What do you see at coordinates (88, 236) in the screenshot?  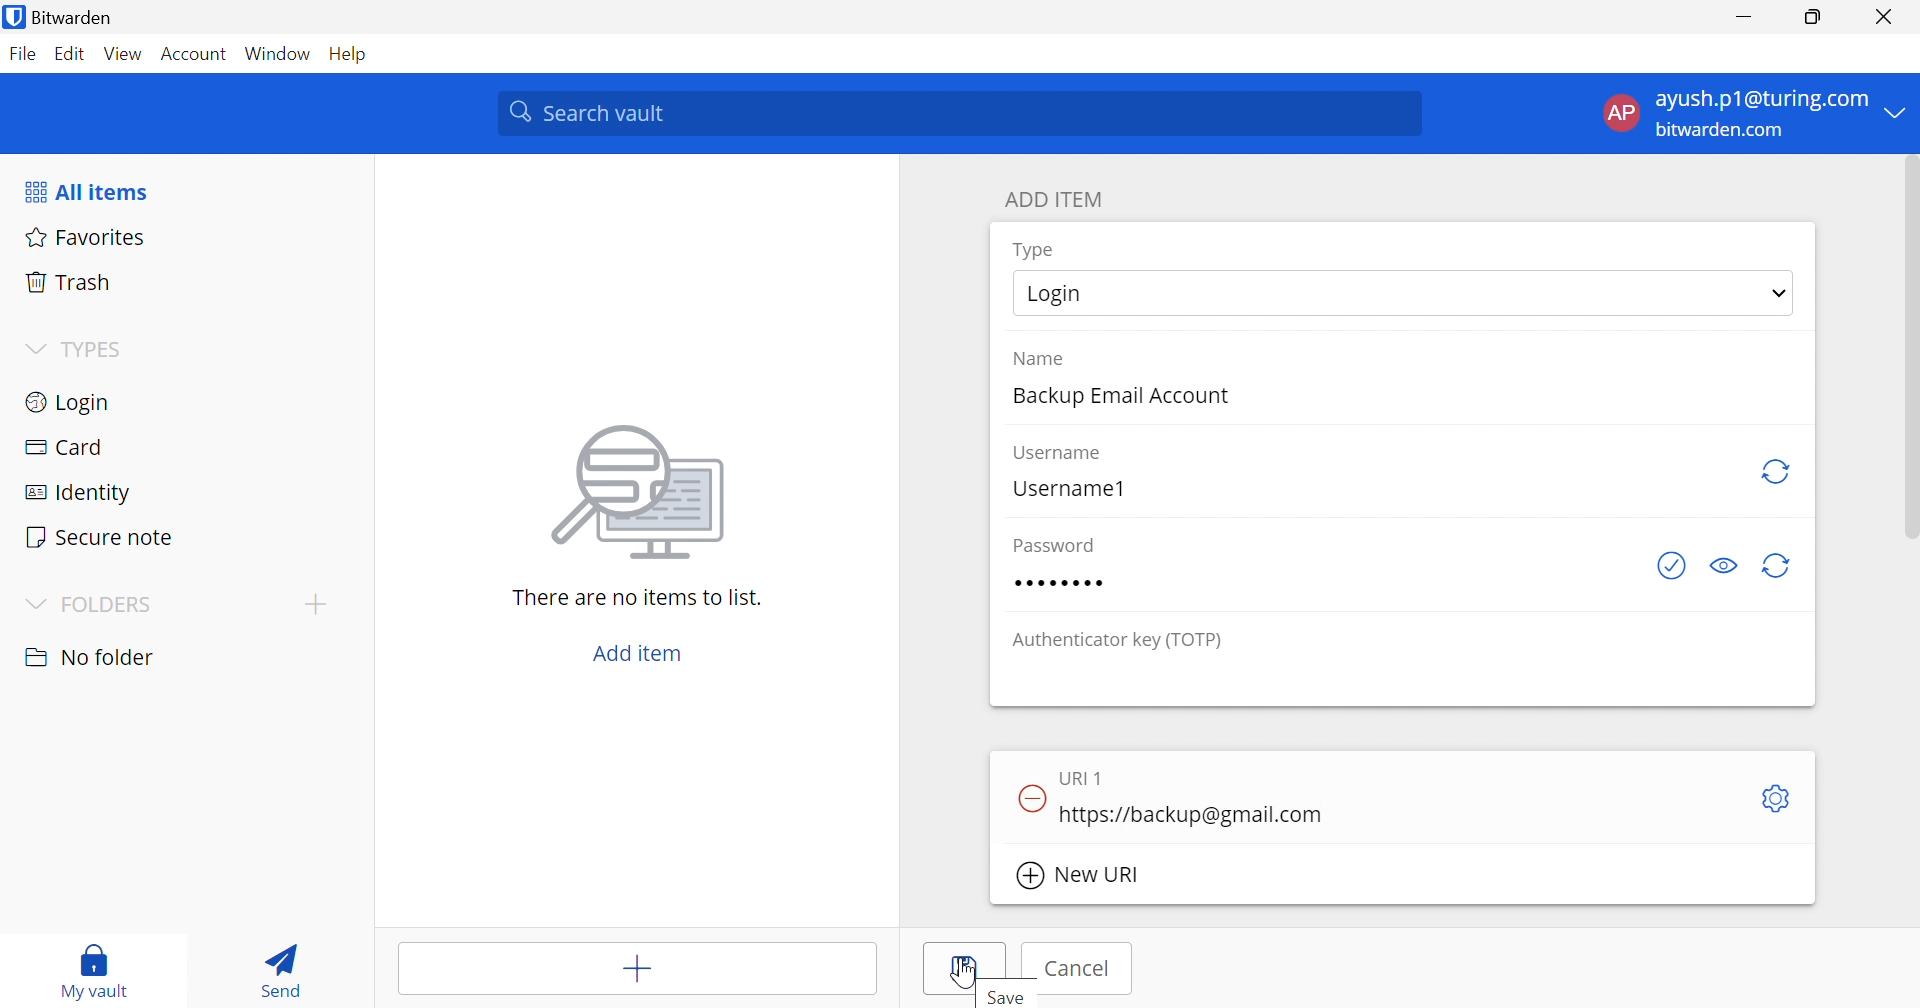 I see `Favorites` at bounding box center [88, 236].